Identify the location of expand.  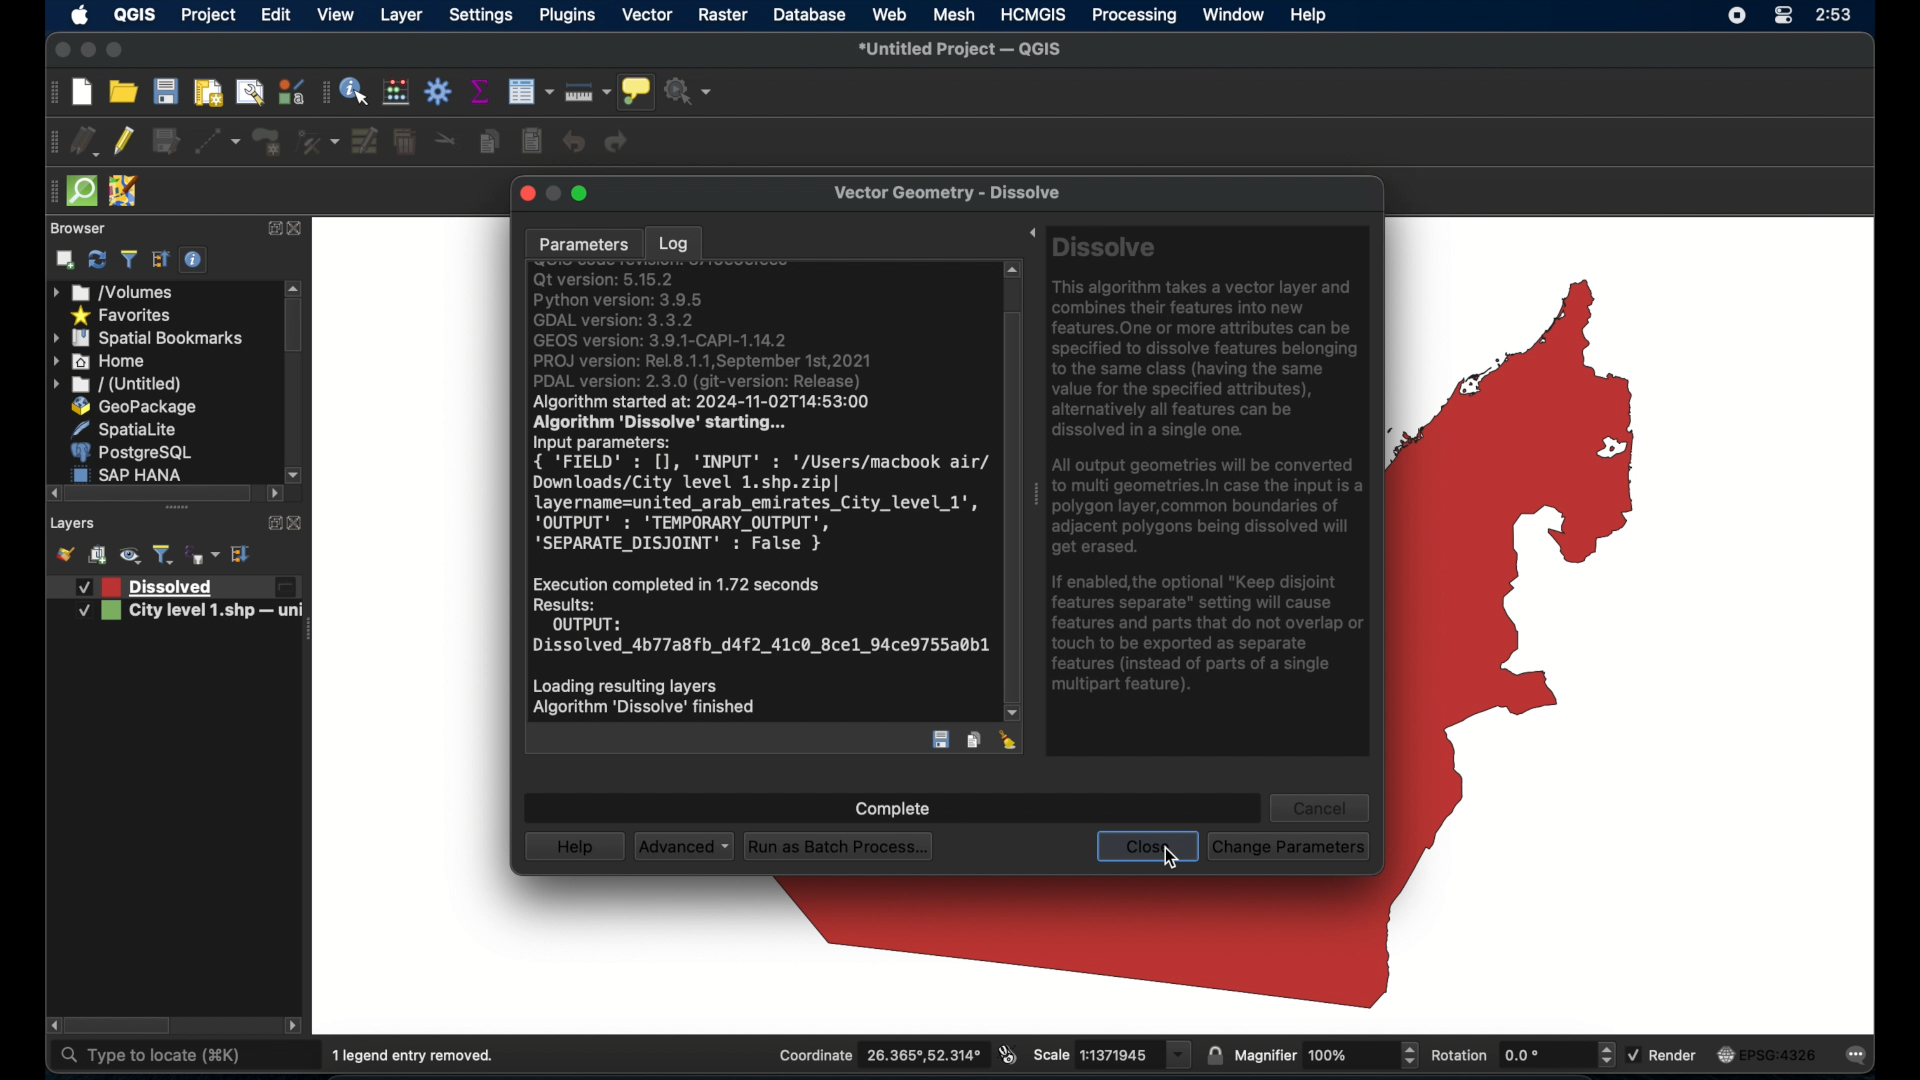
(1031, 235).